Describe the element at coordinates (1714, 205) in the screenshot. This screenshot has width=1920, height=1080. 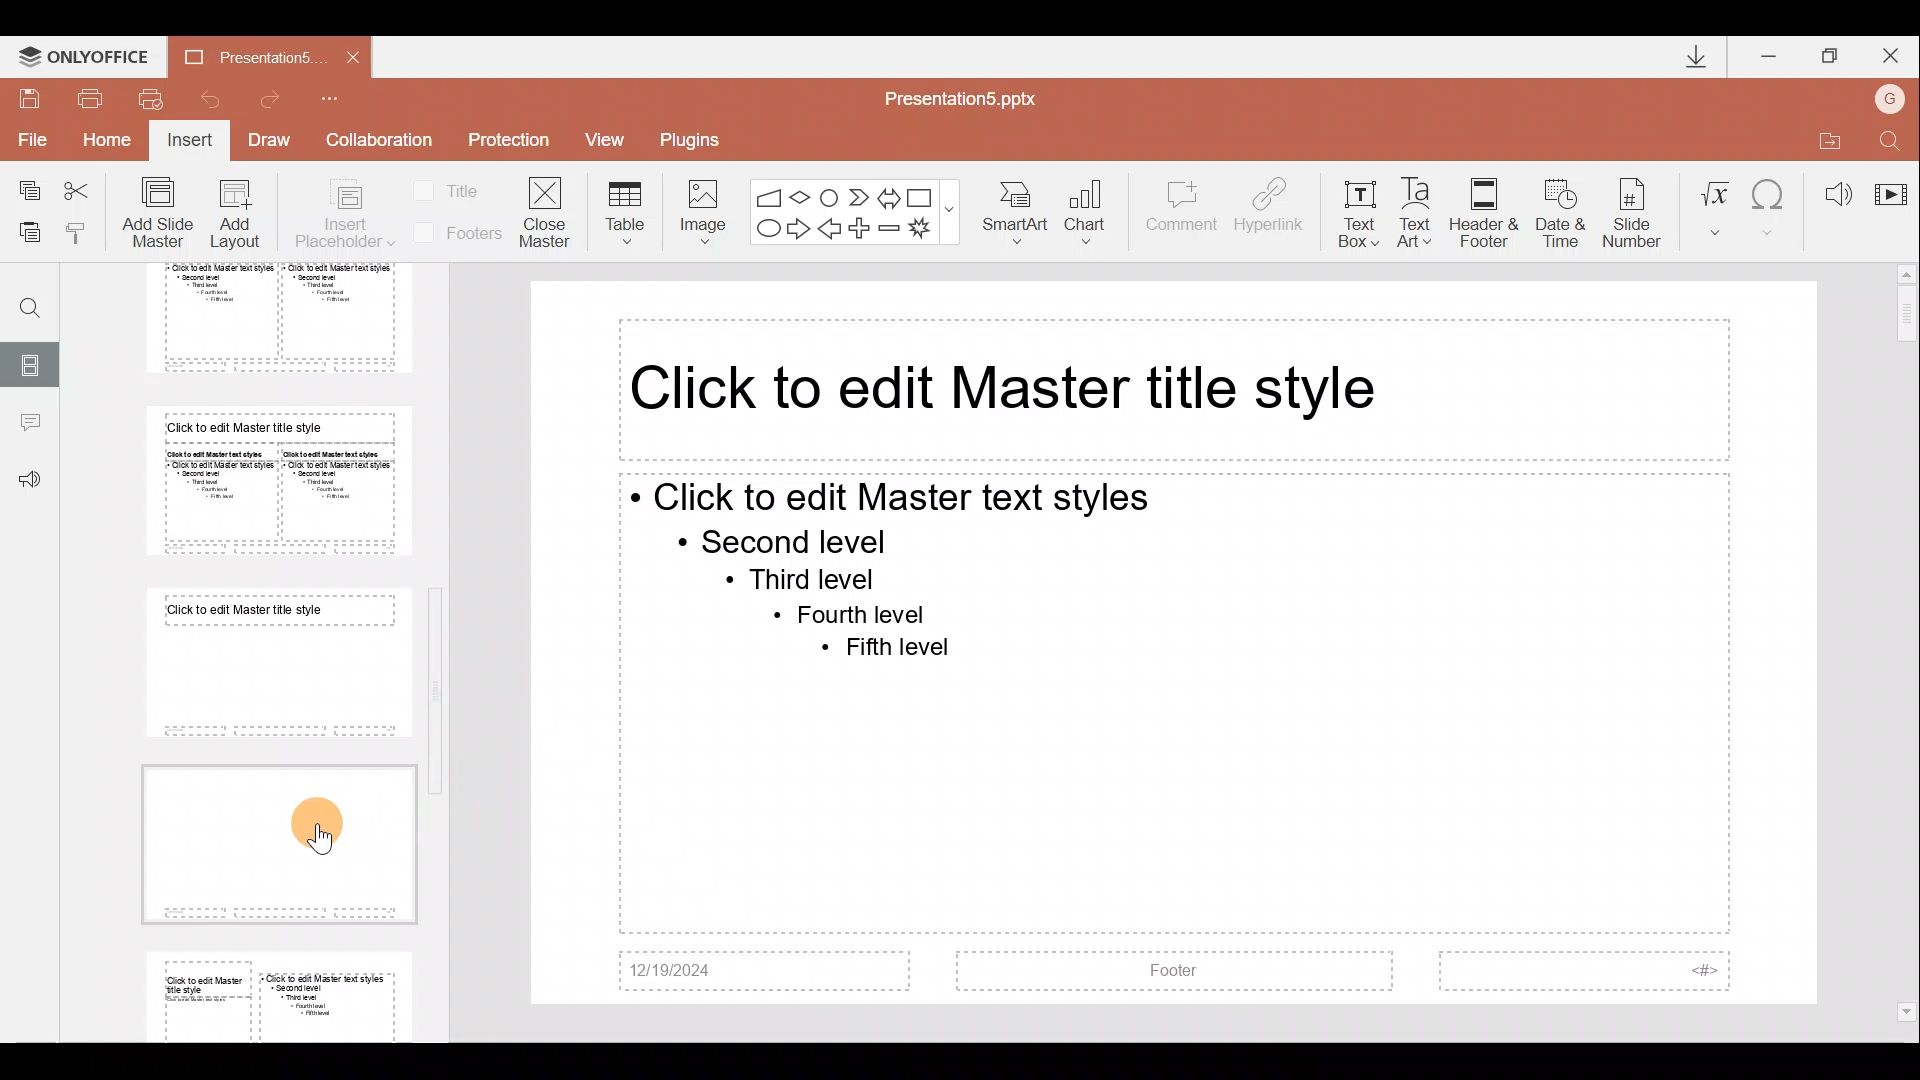
I see `Equation` at that location.